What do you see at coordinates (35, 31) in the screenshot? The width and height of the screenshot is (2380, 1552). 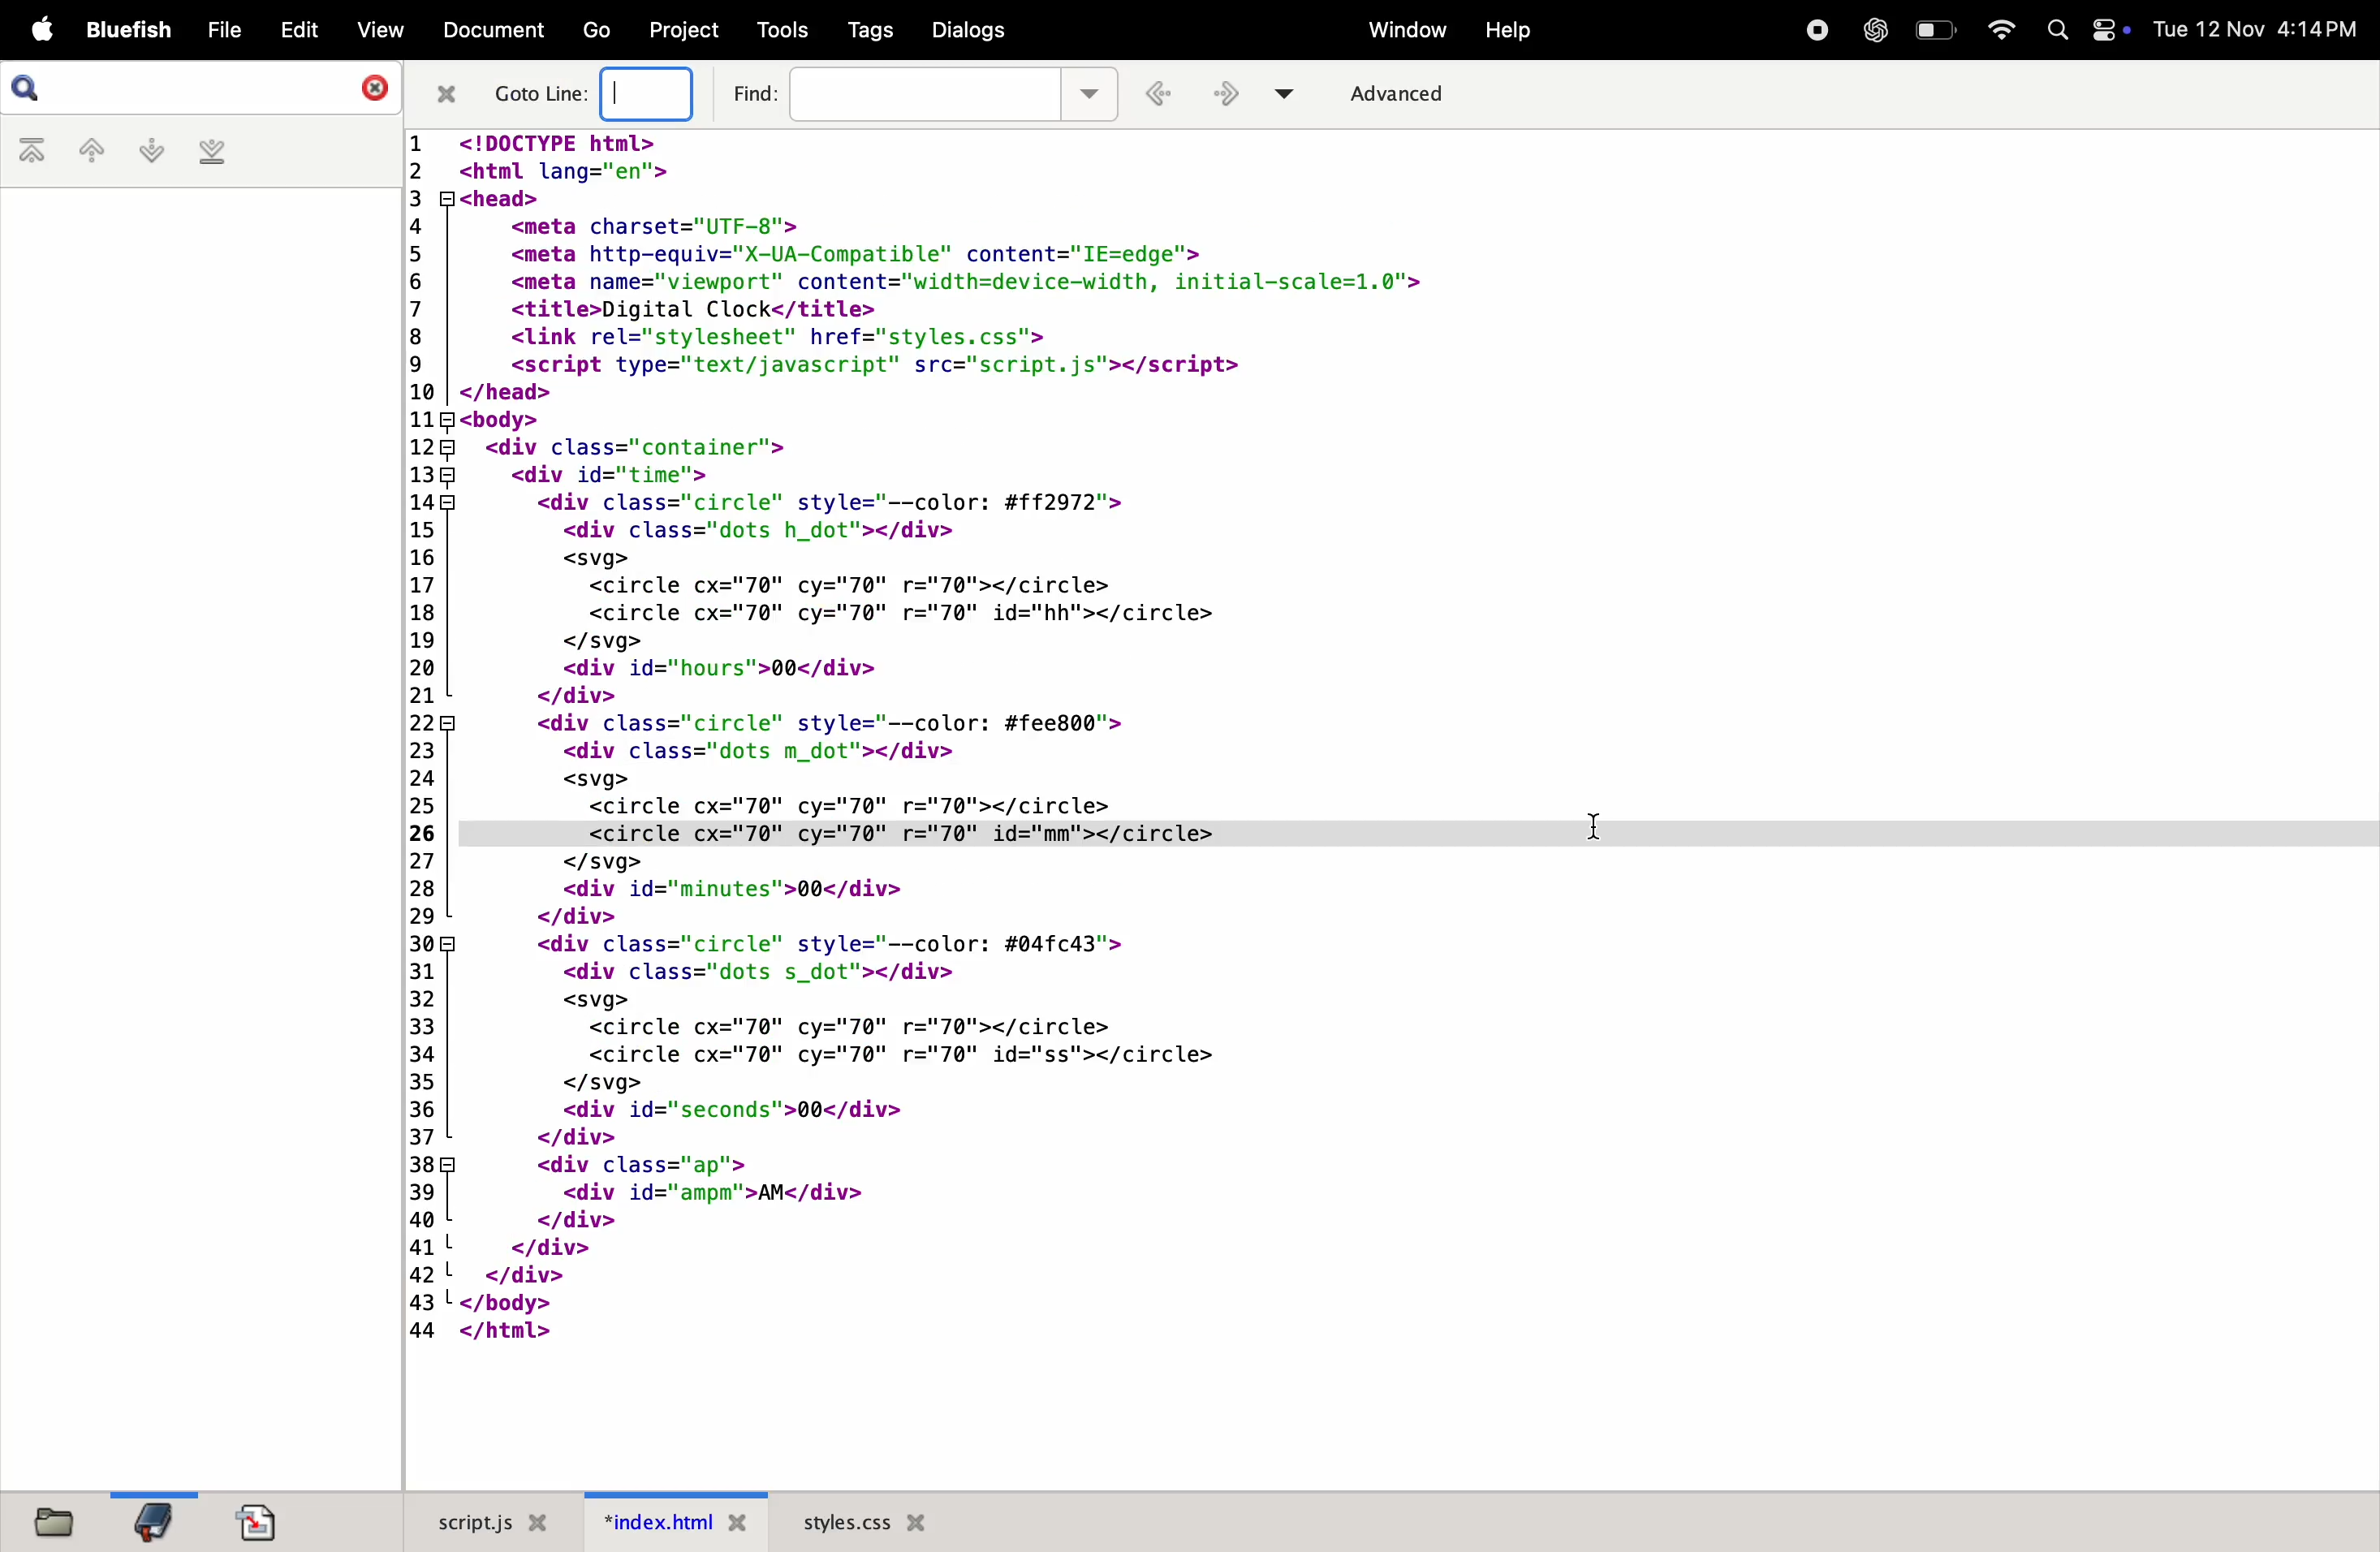 I see `apple menu` at bounding box center [35, 31].